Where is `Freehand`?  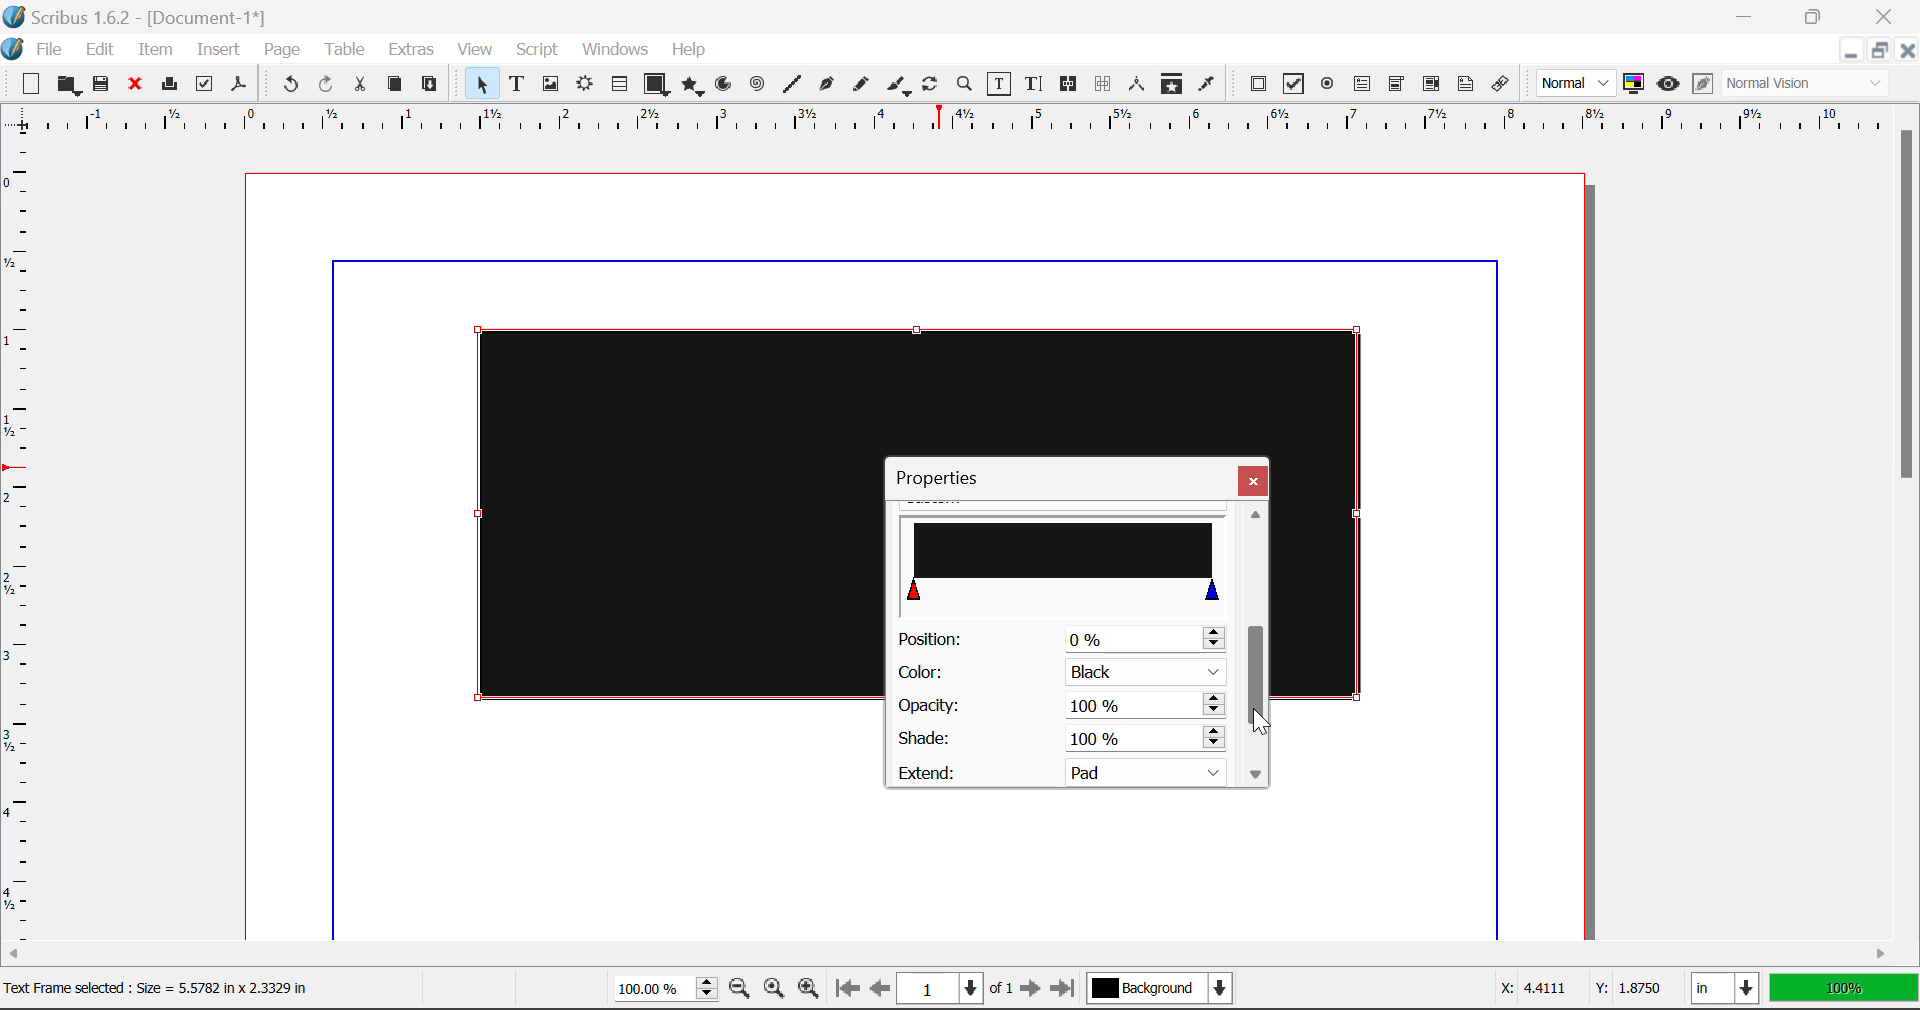
Freehand is located at coordinates (862, 89).